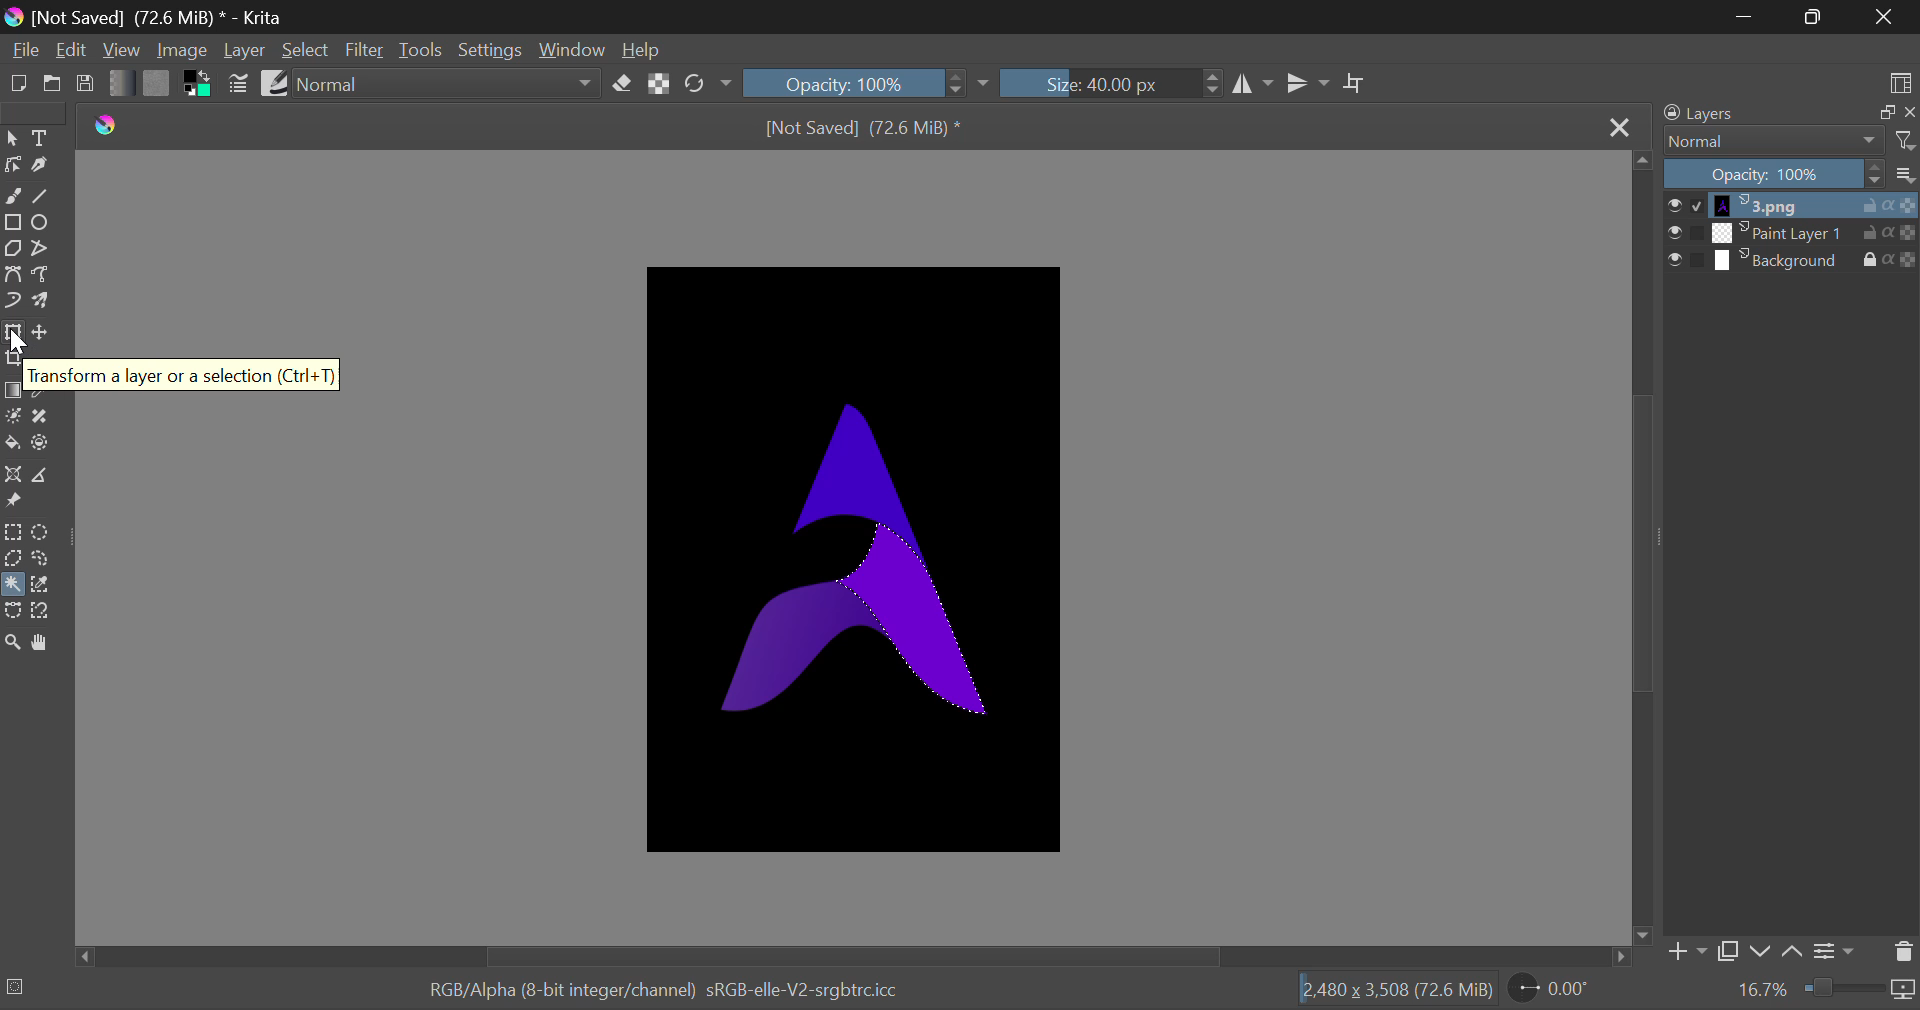 This screenshot has height=1010, width=1920. Describe the element at coordinates (1642, 548) in the screenshot. I see `Scroll Bar` at that location.